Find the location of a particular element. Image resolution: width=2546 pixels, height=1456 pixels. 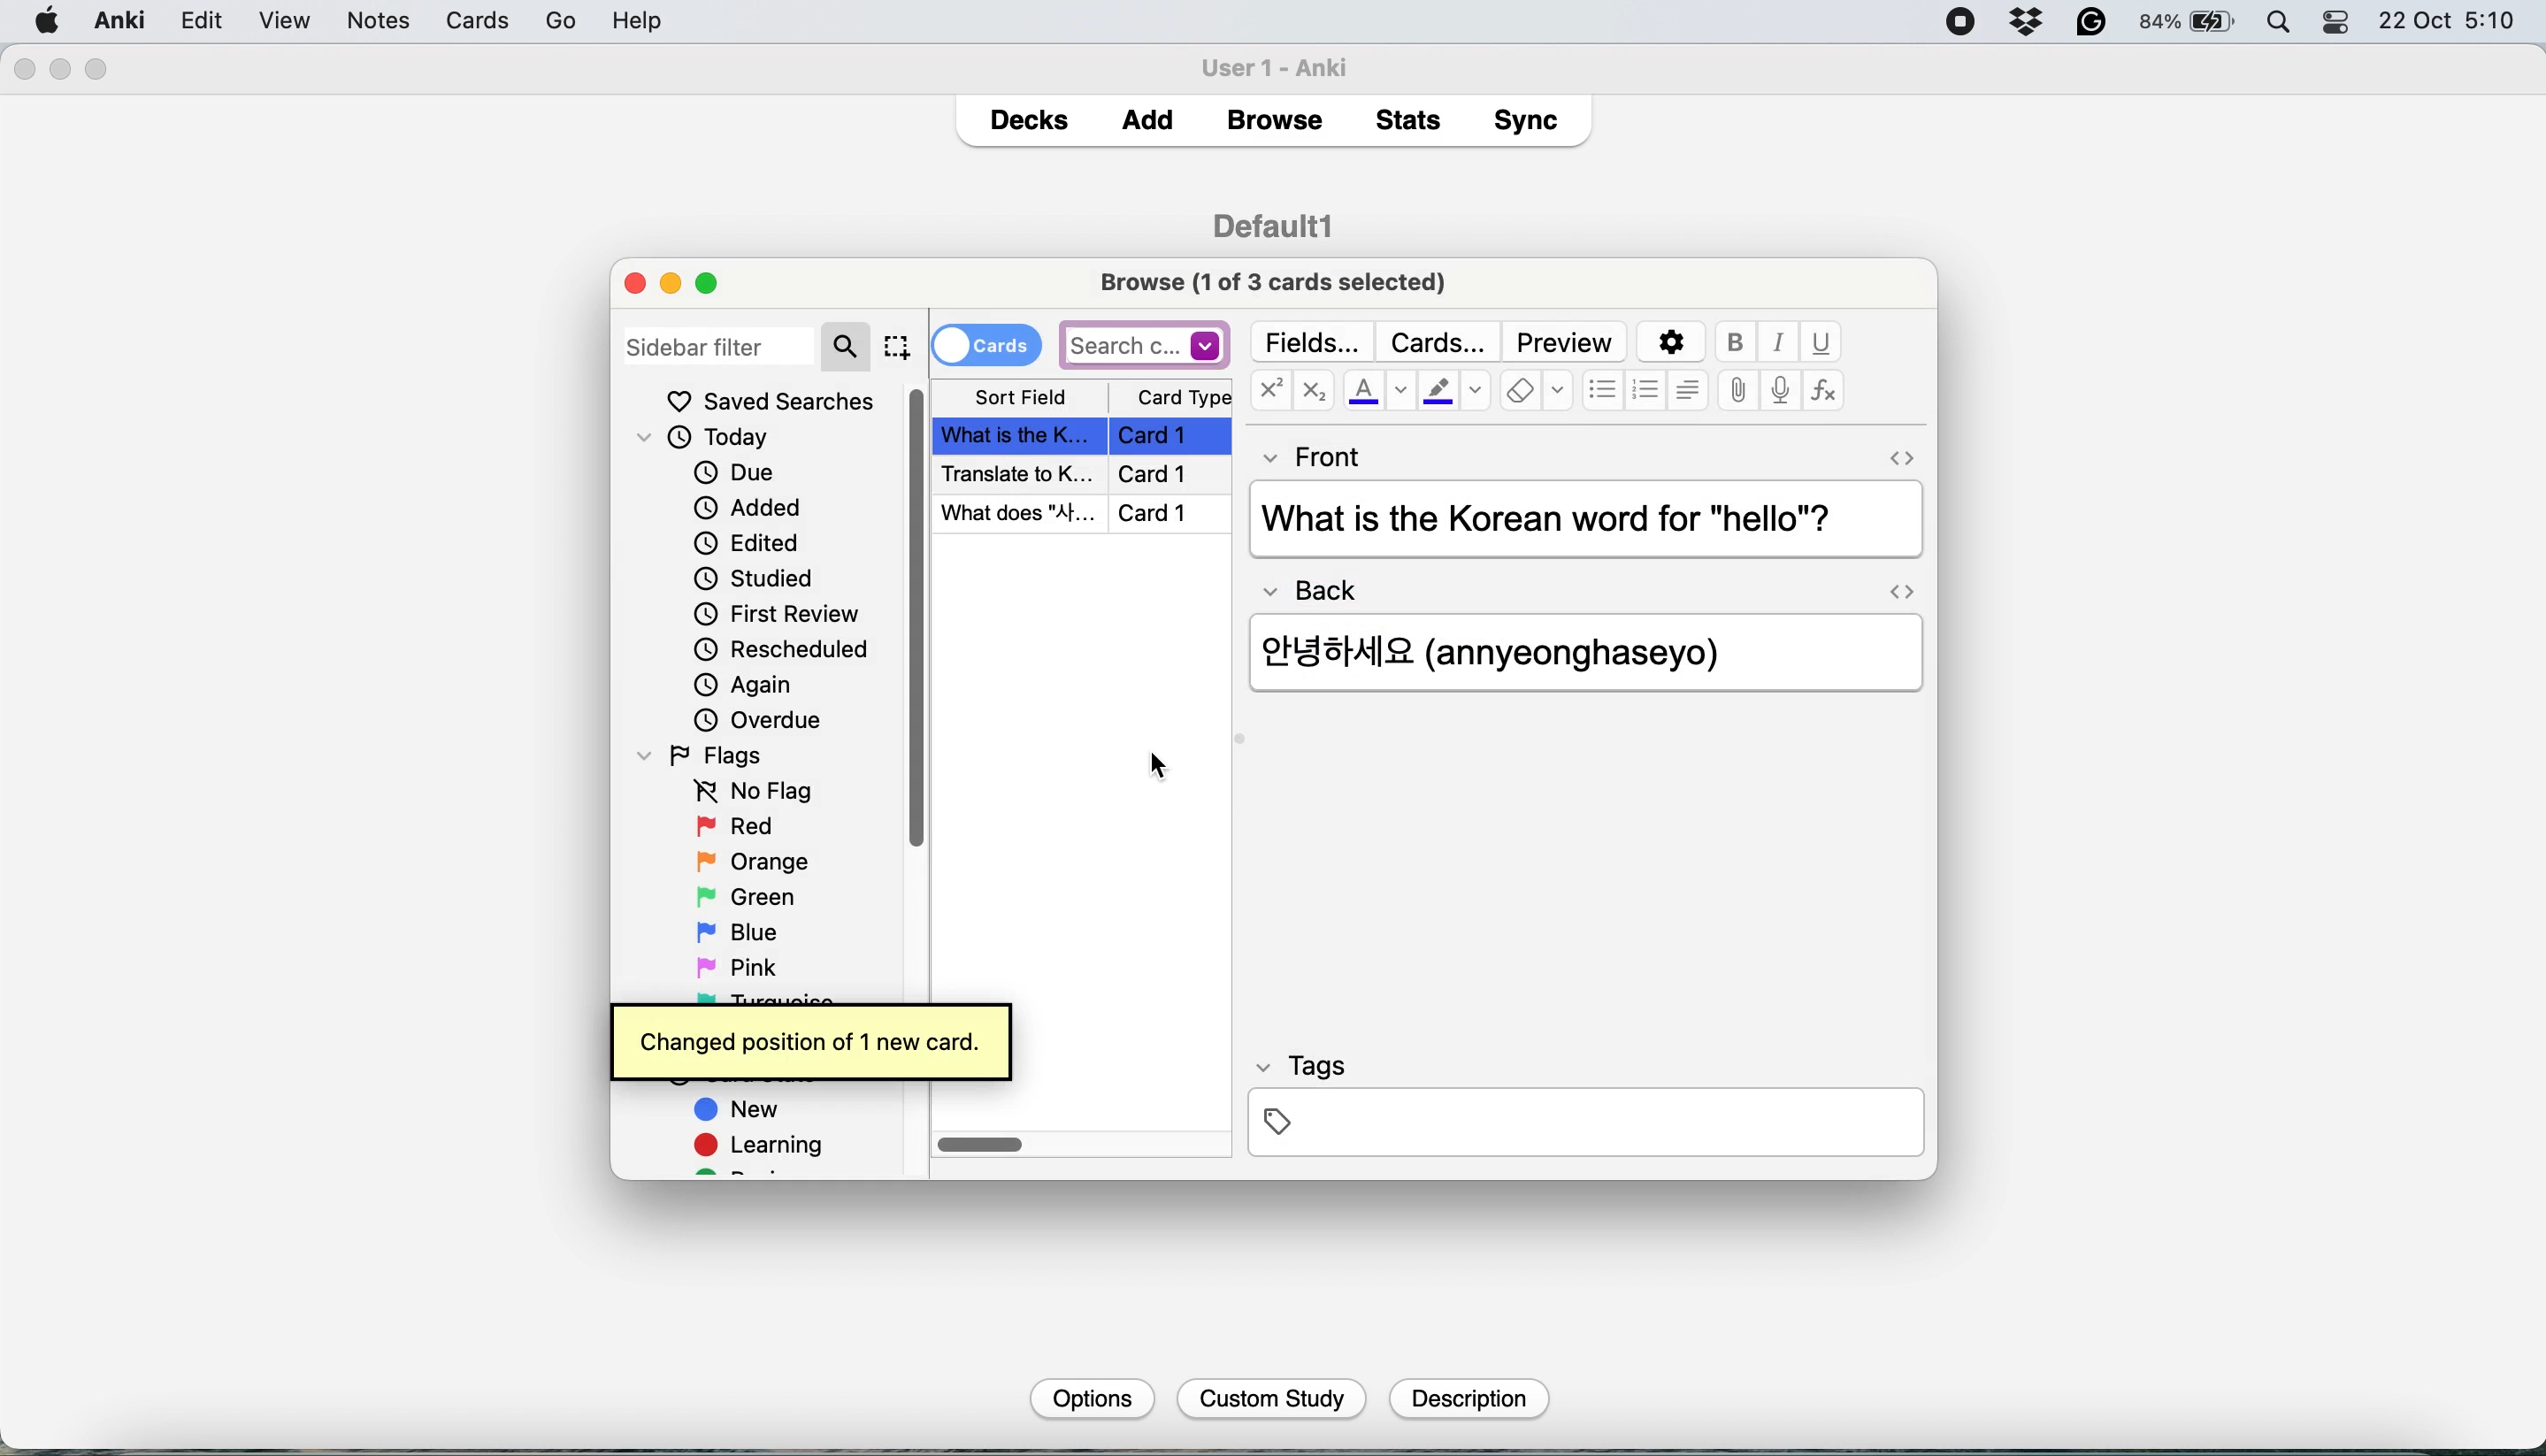

close is located at coordinates (635, 282).